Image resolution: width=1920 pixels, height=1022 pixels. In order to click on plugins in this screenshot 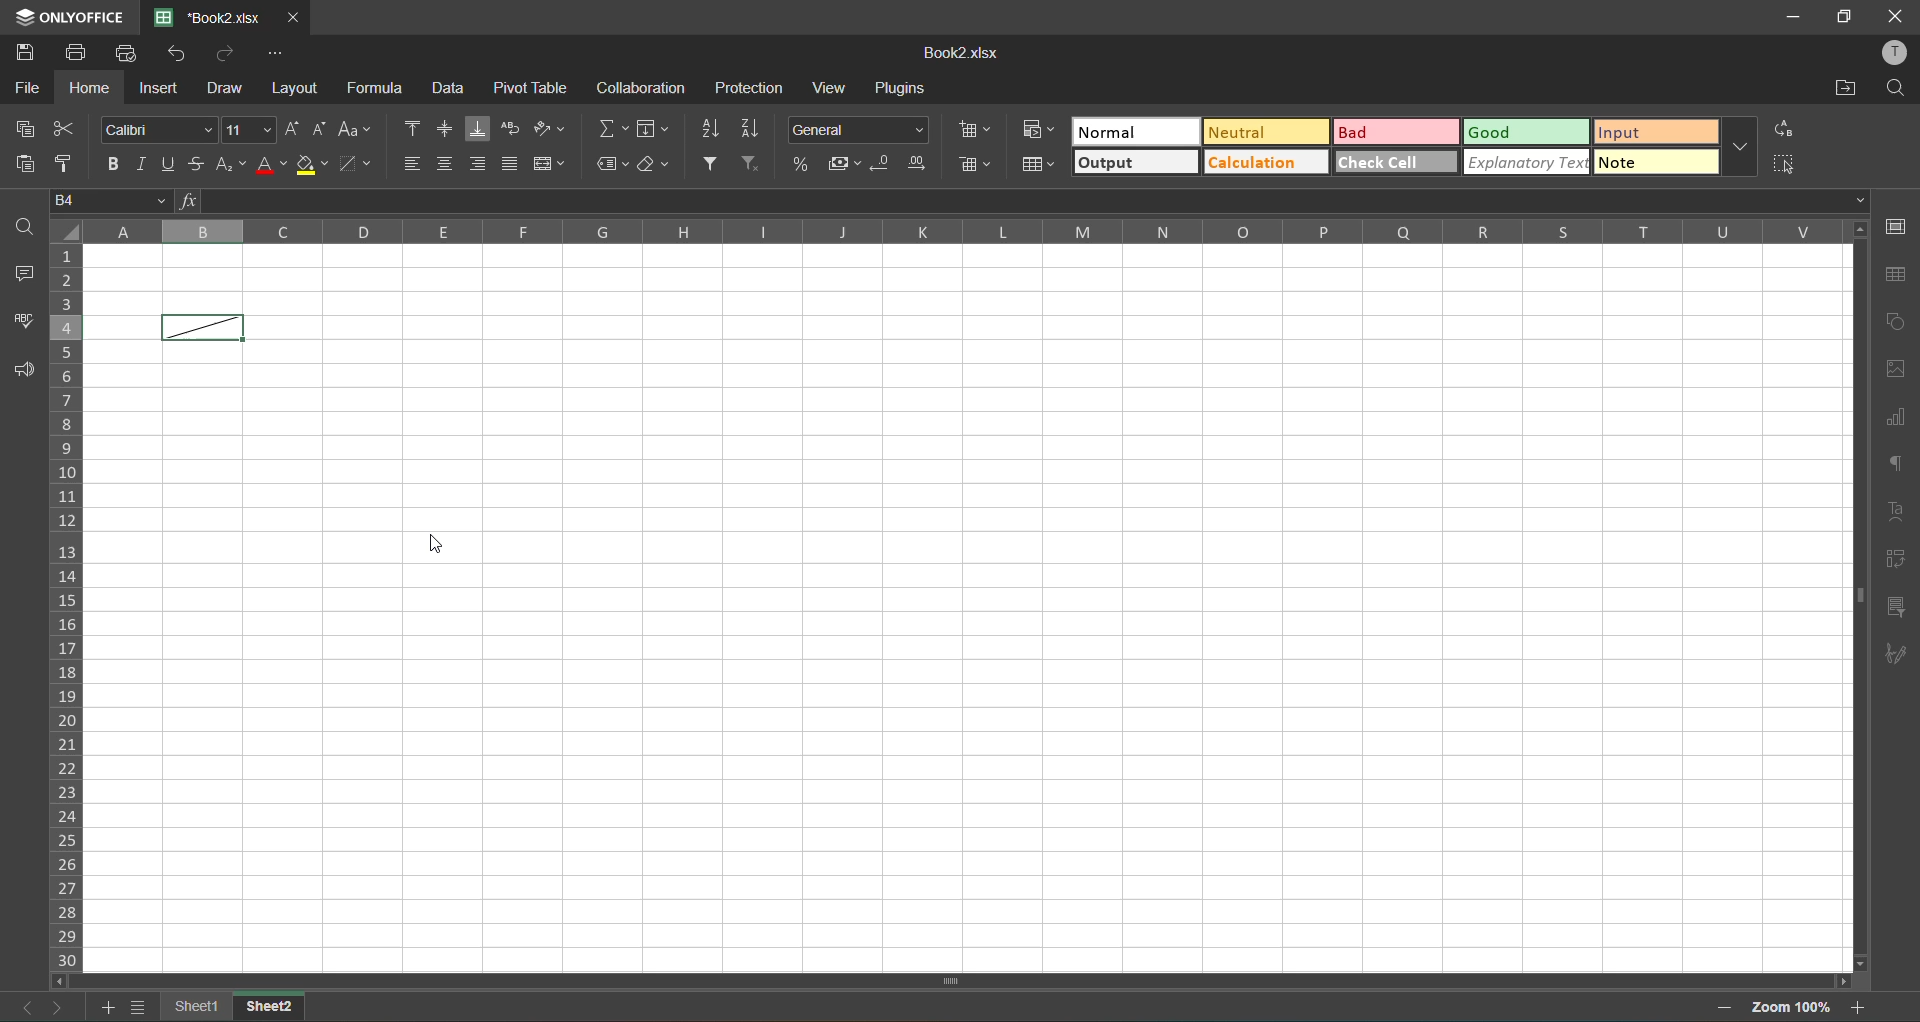, I will do `click(898, 88)`.